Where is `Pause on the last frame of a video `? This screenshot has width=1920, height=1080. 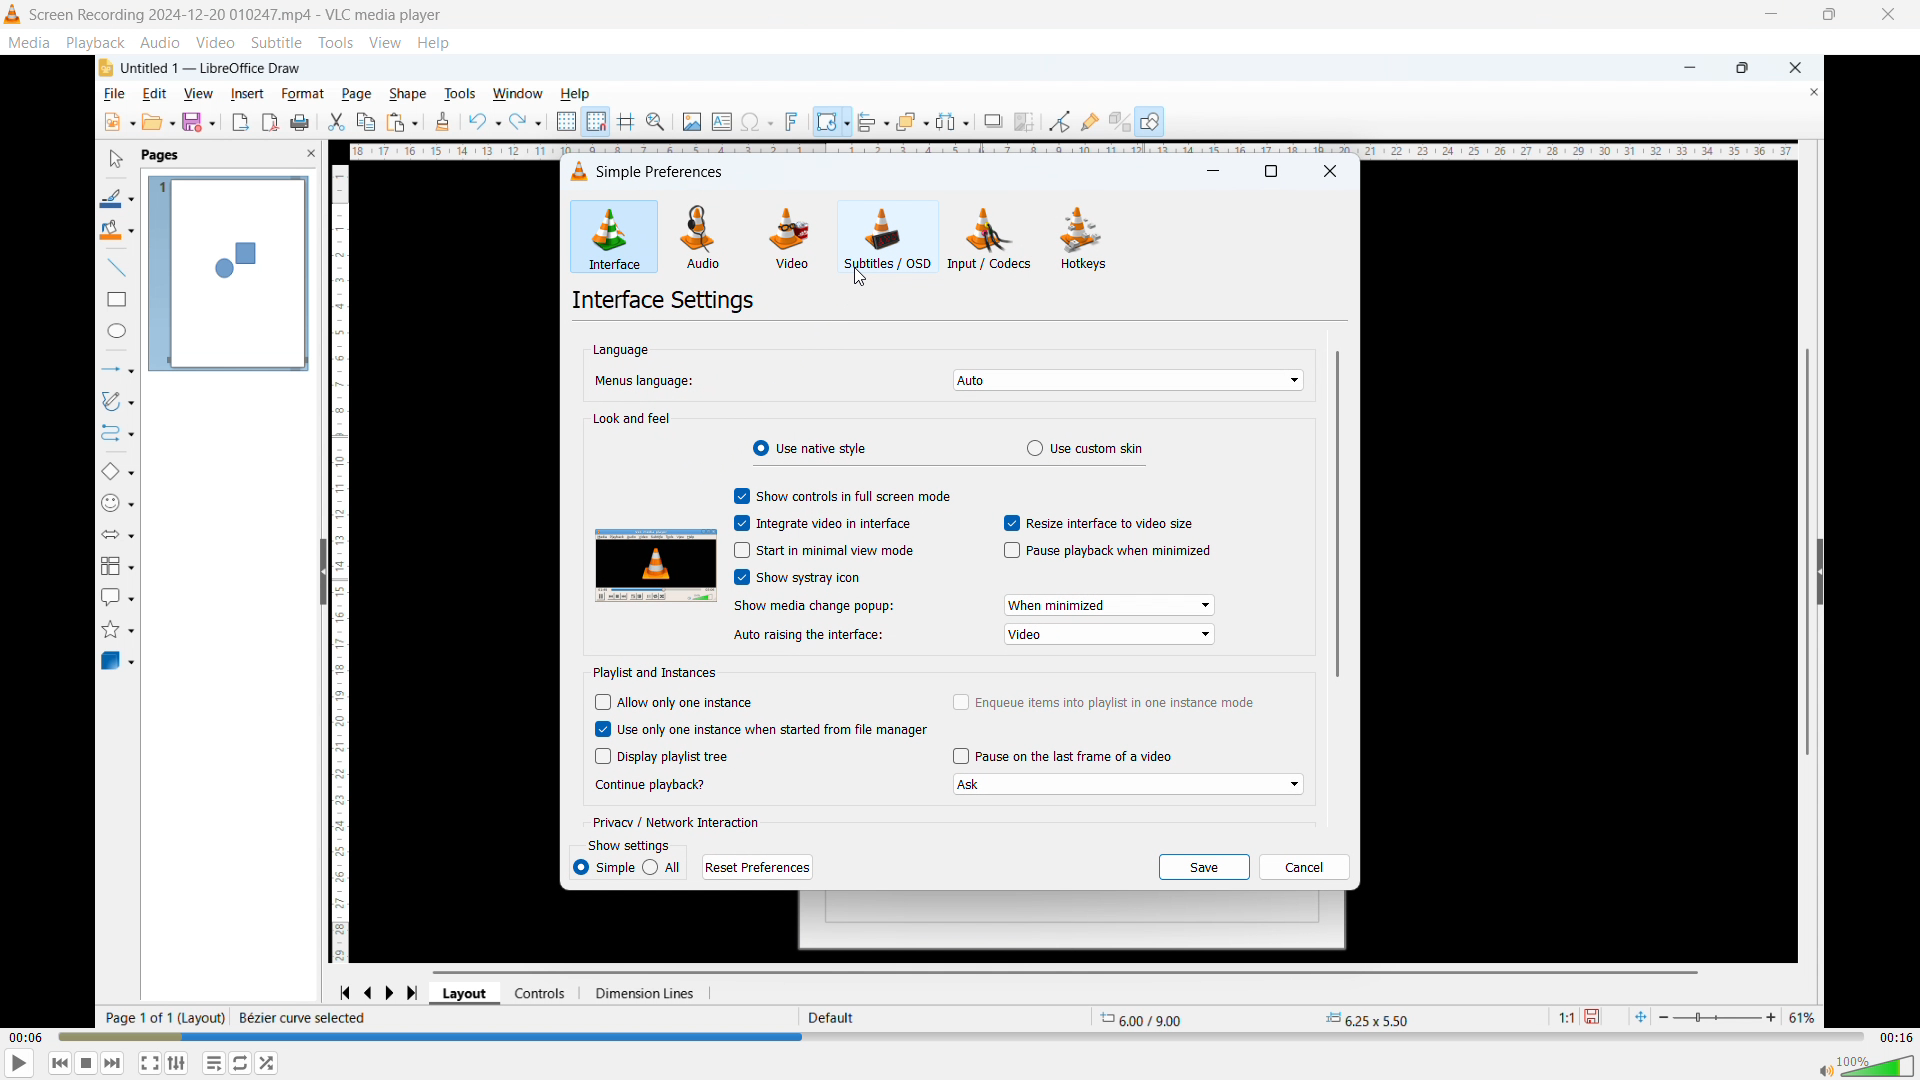 Pause on the last frame of a video  is located at coordinates (1066, 755).